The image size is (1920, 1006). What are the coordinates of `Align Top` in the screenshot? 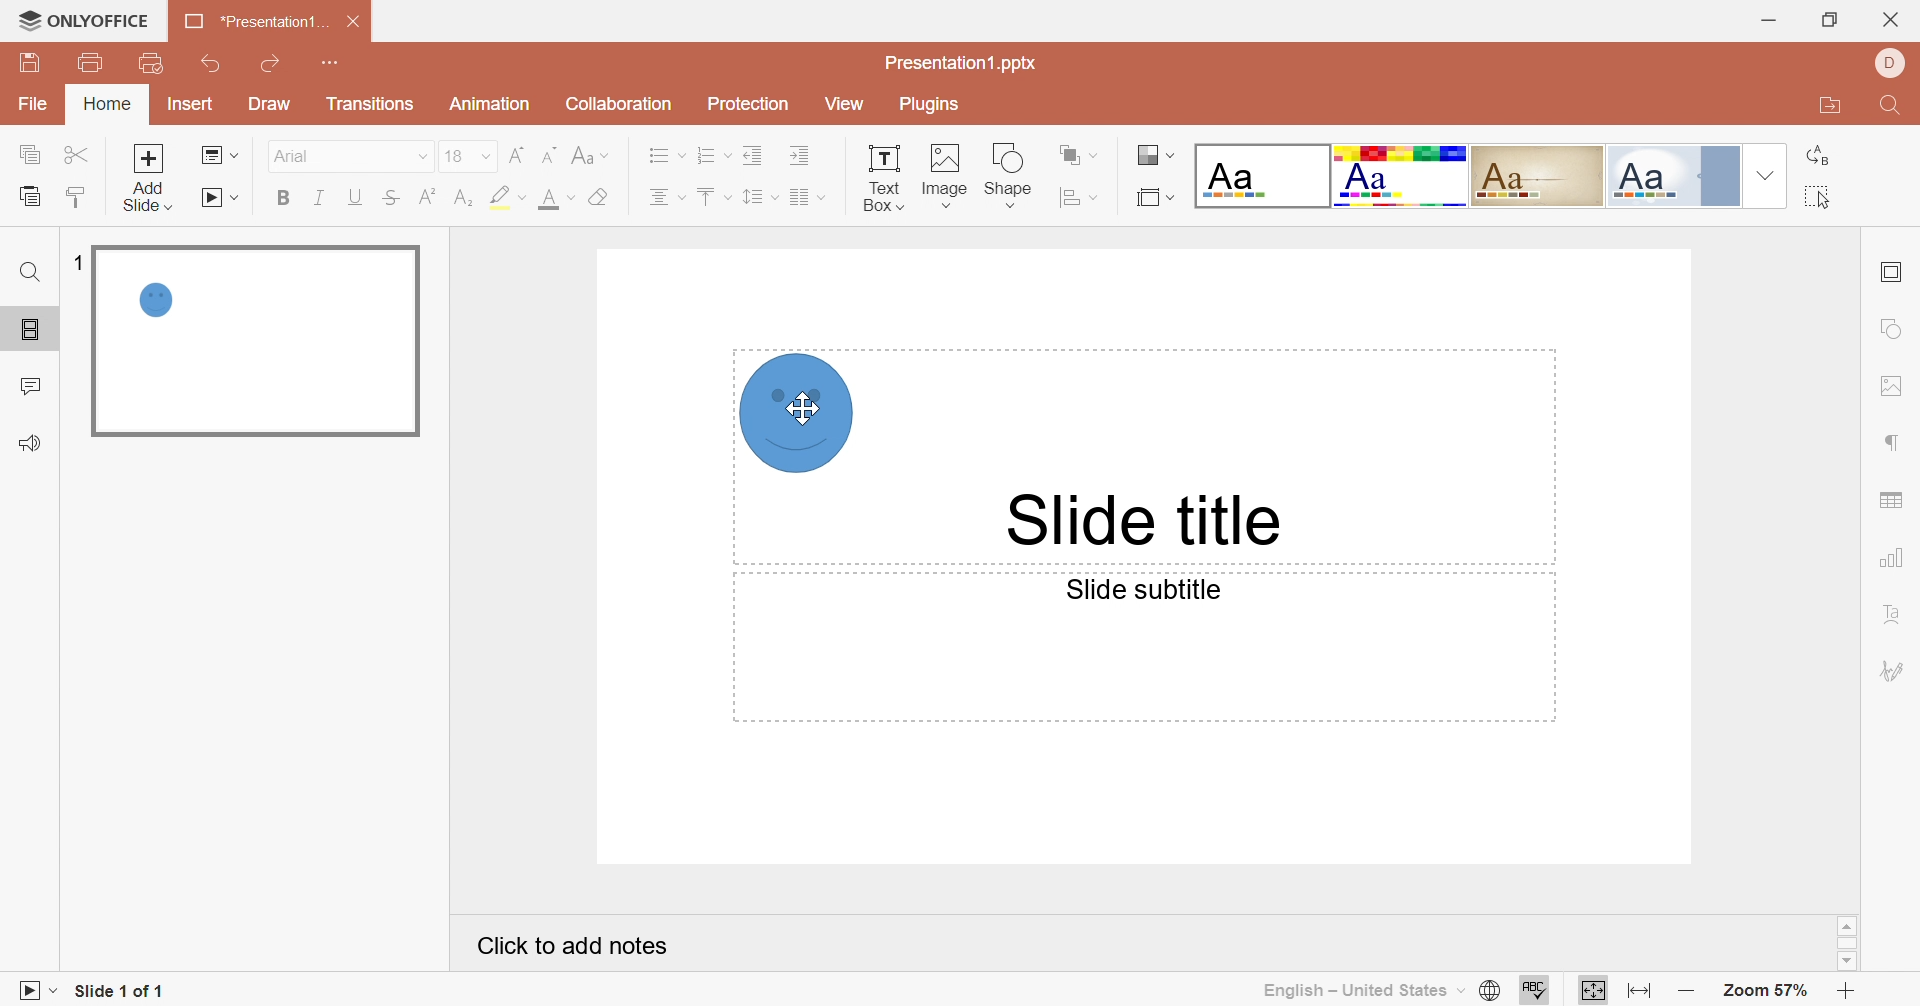 It's located at (713, 197).